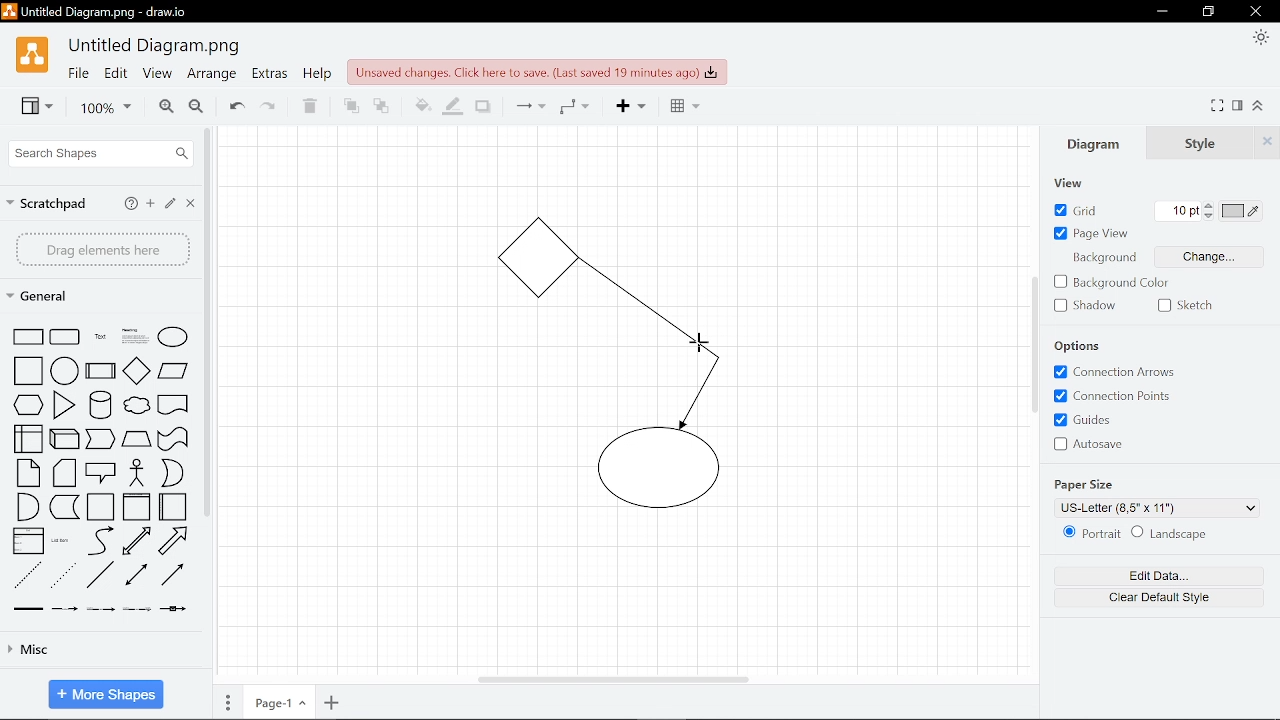 This screenshot has height=720, width=1280. Describe the element at coordinates (24, 371) in the screenshot. I see `shape` at that location.